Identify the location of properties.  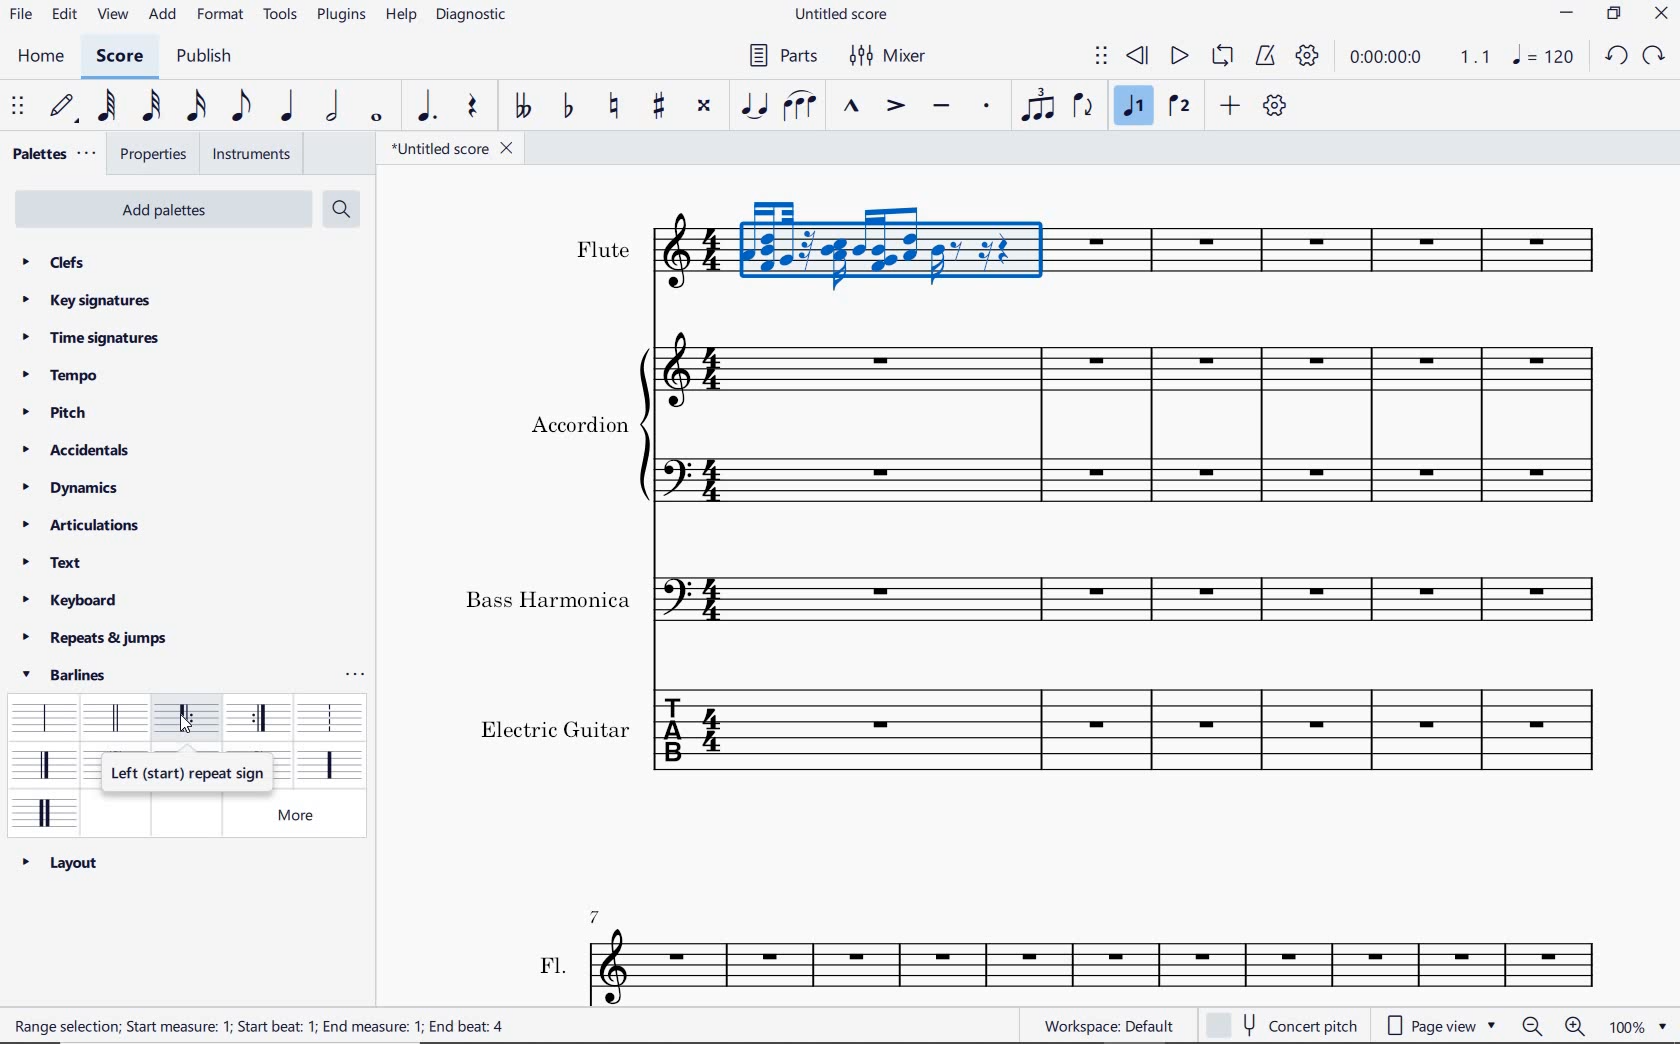
(155, 156).